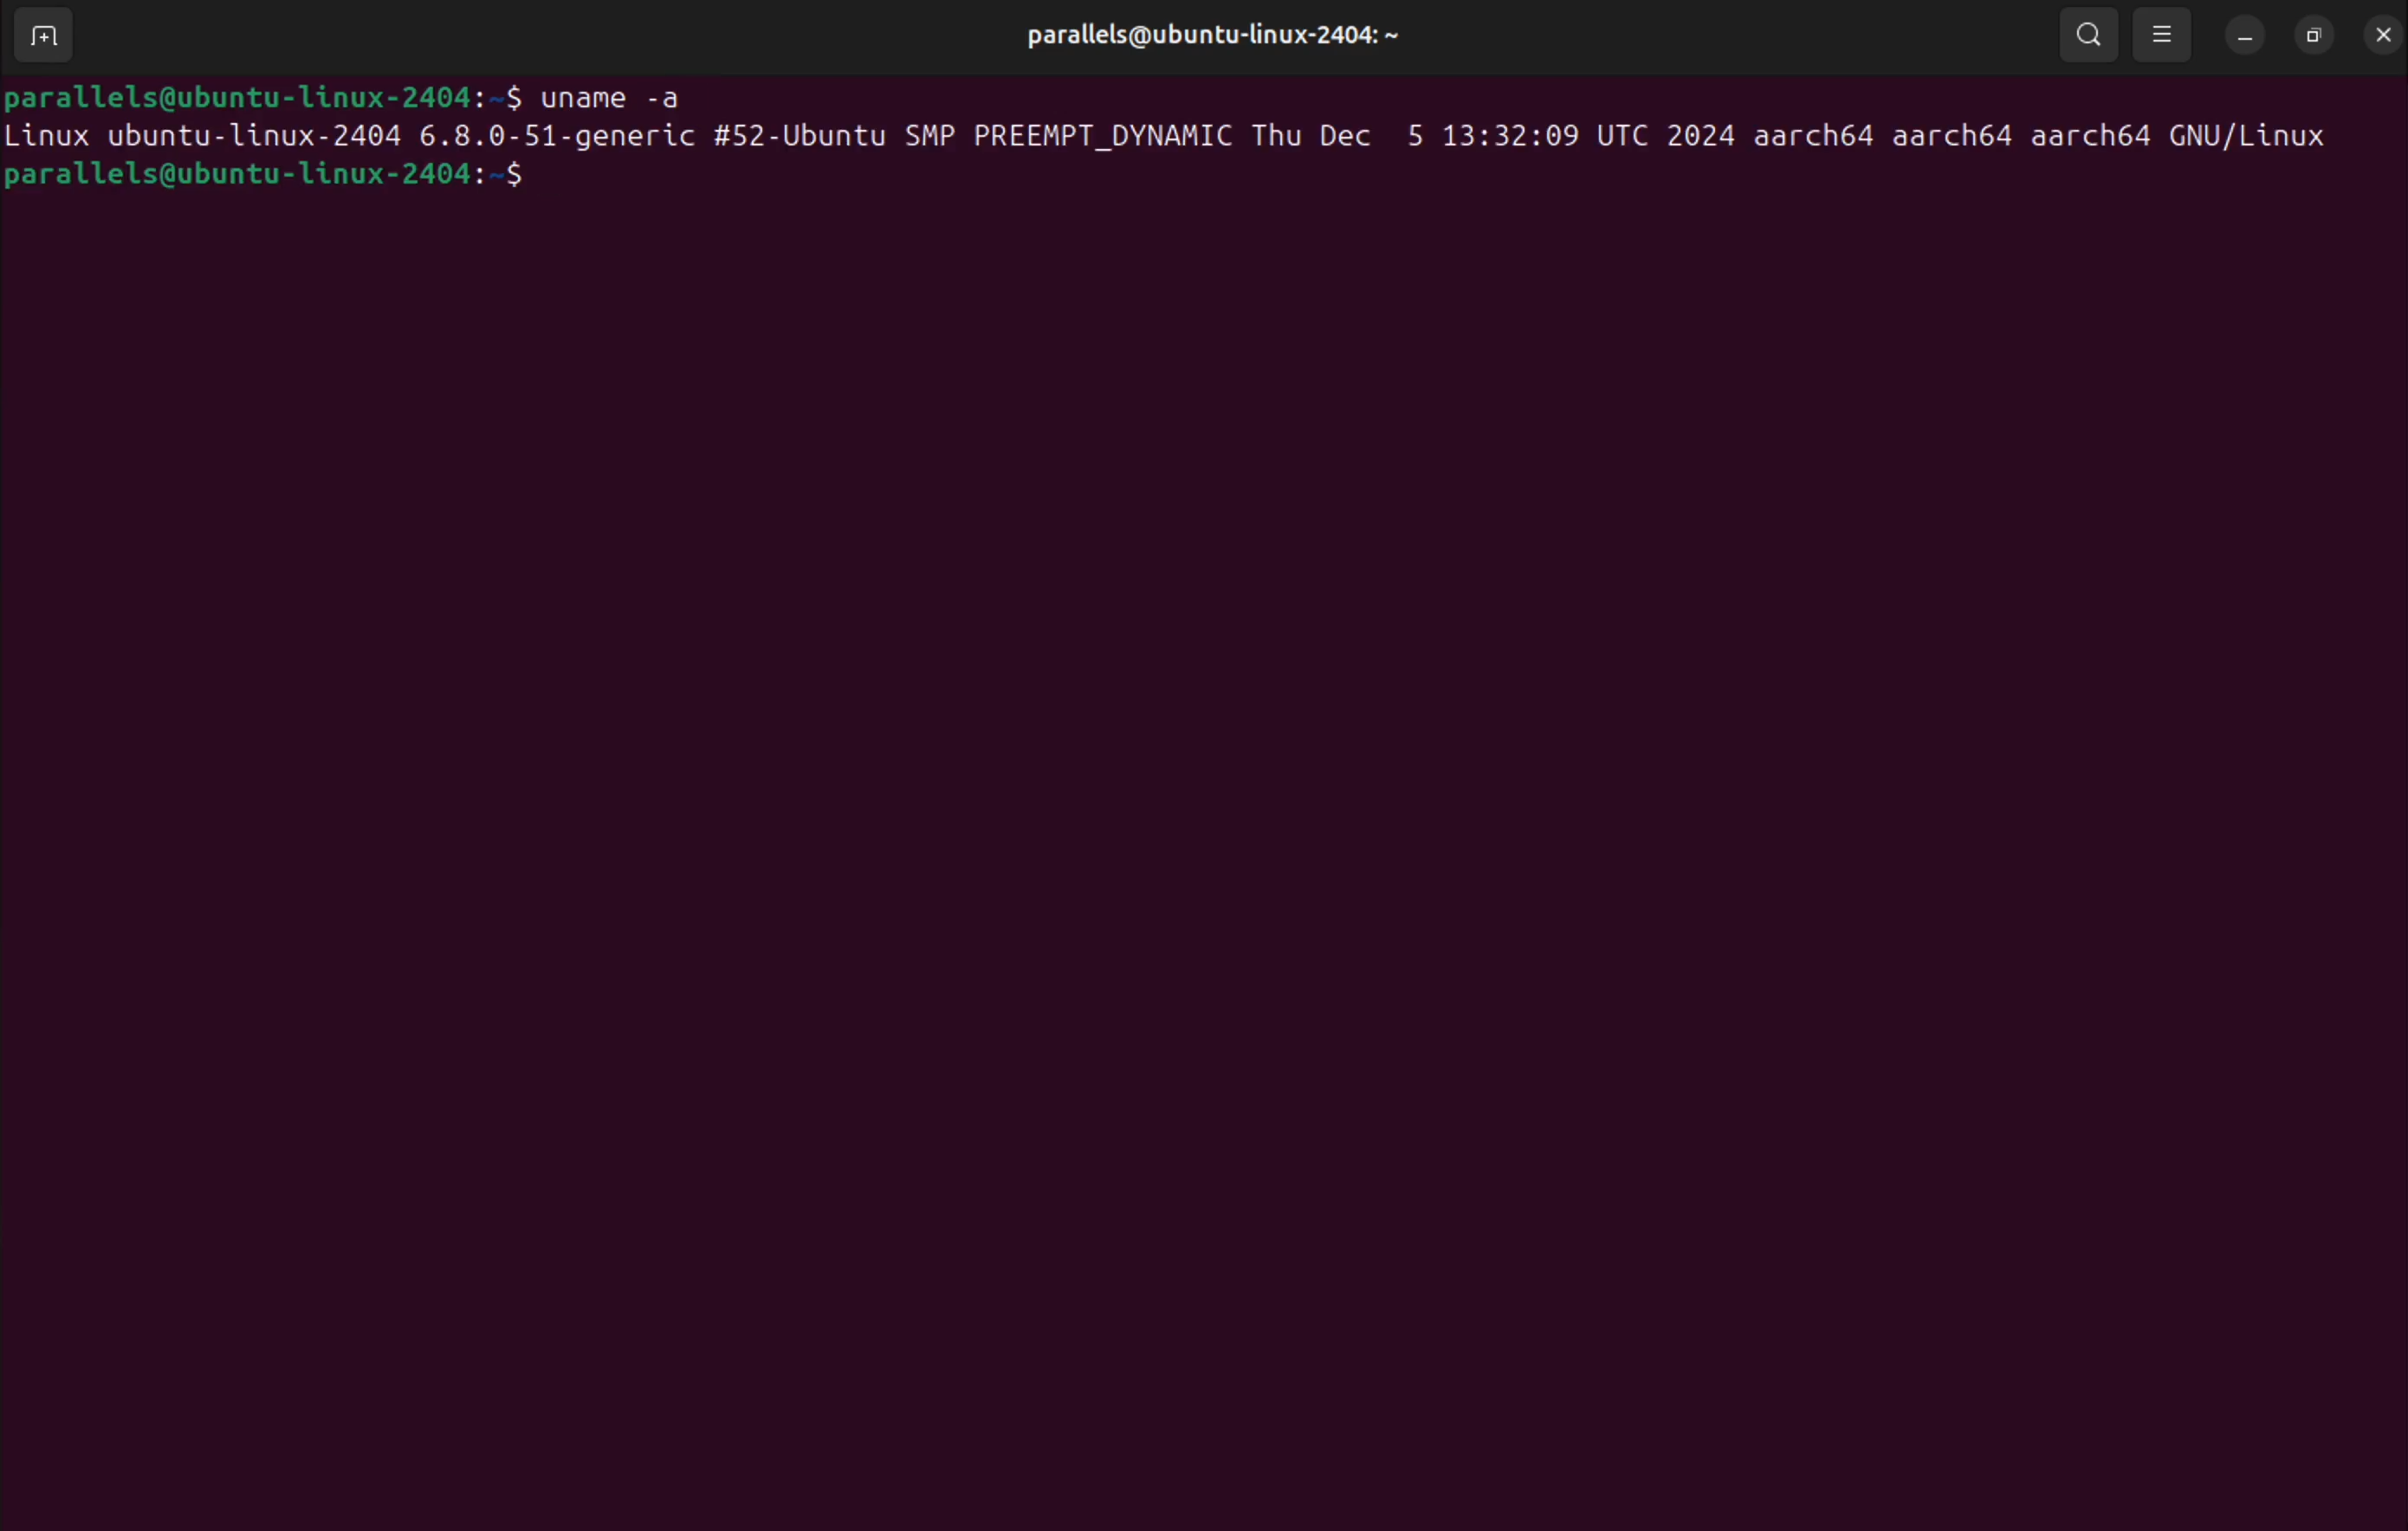 The width and height of the screenshot is (2408, 1531). What do you see at coordinates (2317, 34) in the screenshot?
I see `resize` at bounding box center [2317, 34].